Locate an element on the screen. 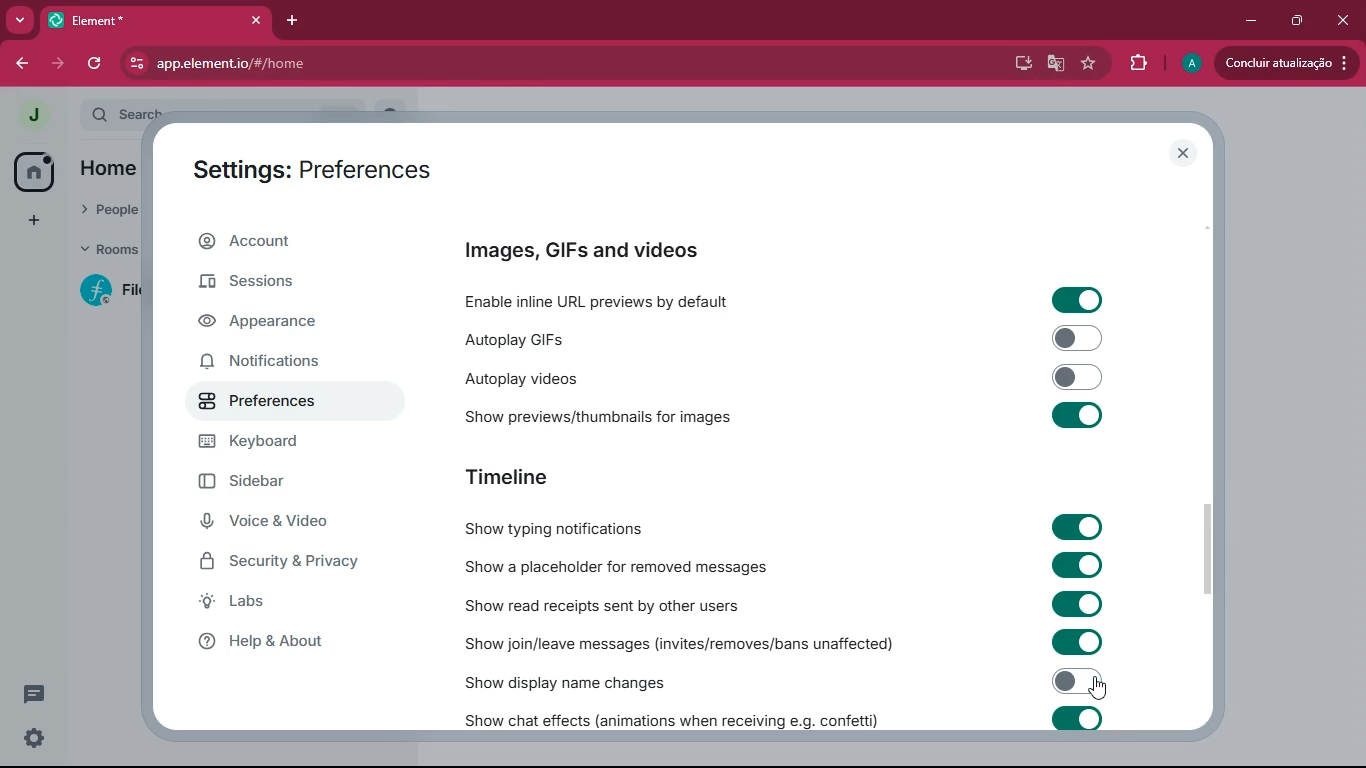  close is located at coordinates (1346, 20).